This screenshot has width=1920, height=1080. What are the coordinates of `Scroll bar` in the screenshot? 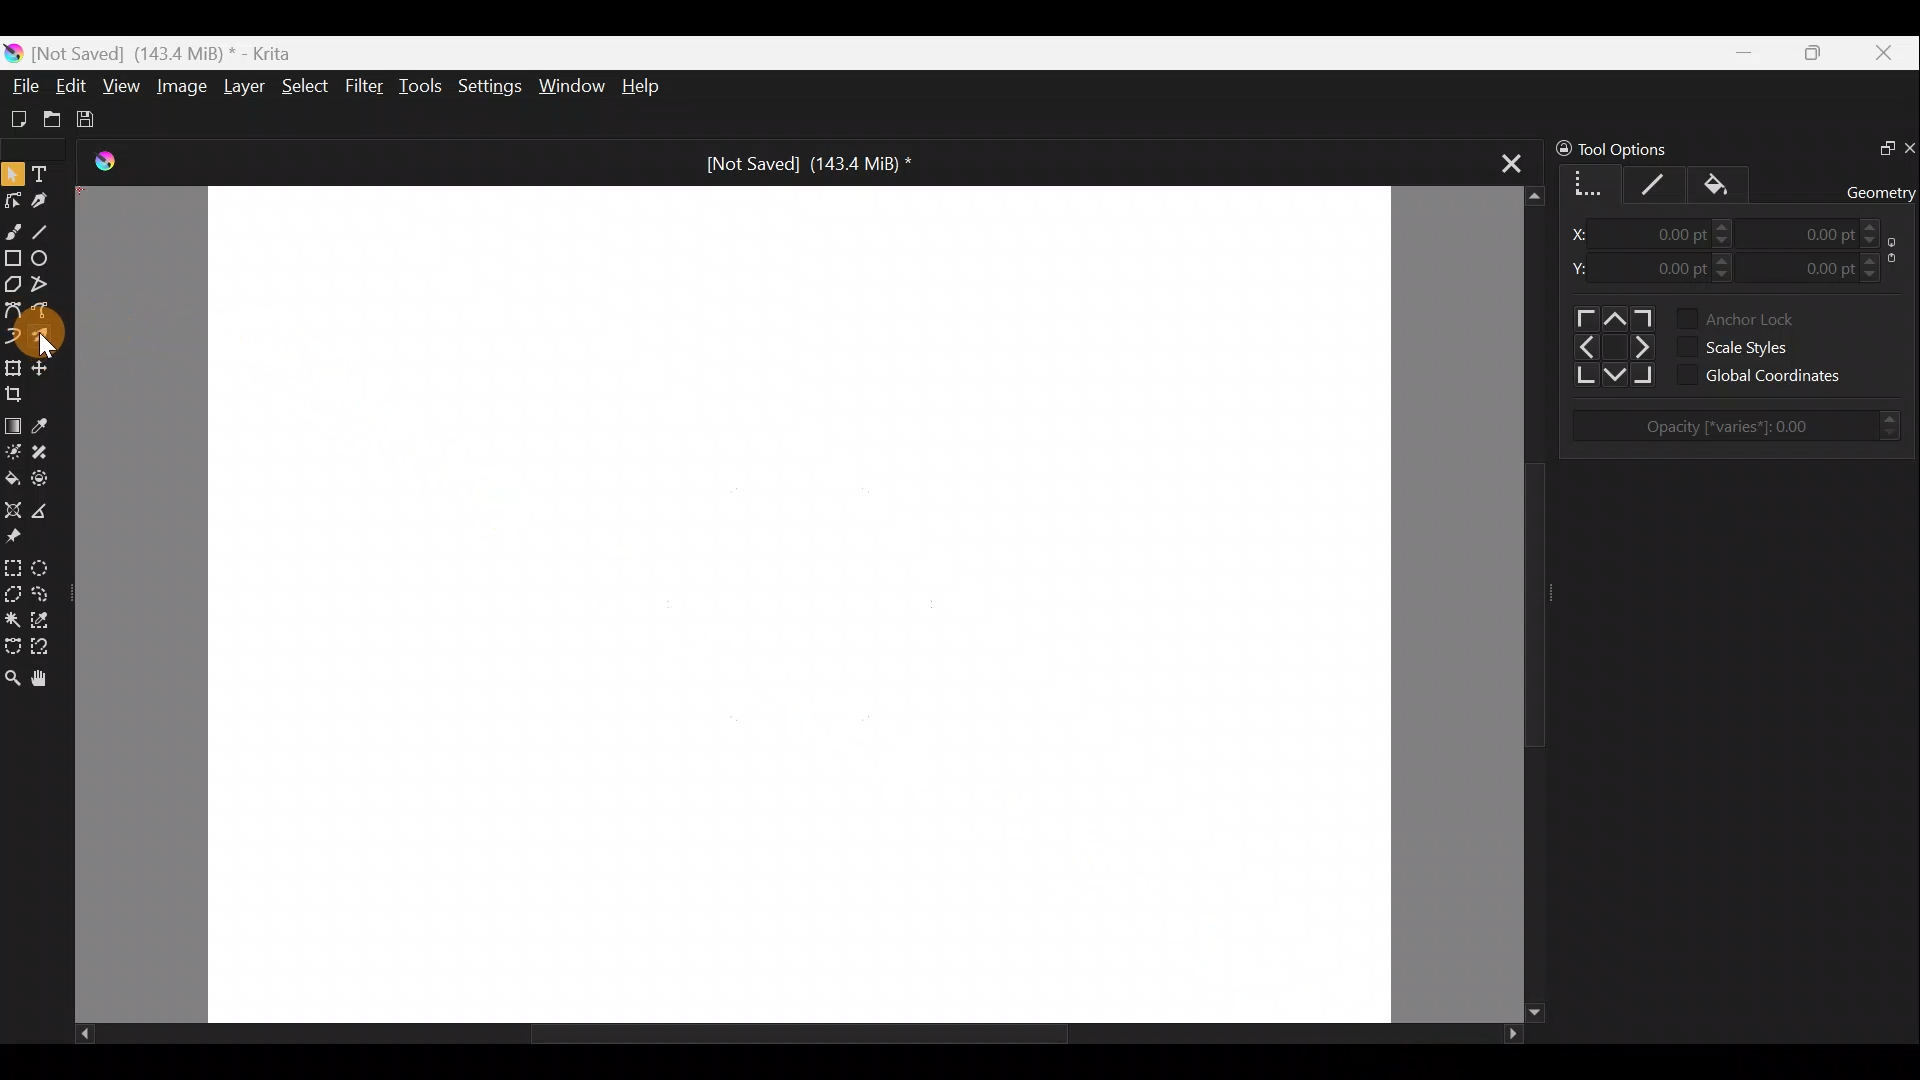 It's located at (766, 1032).